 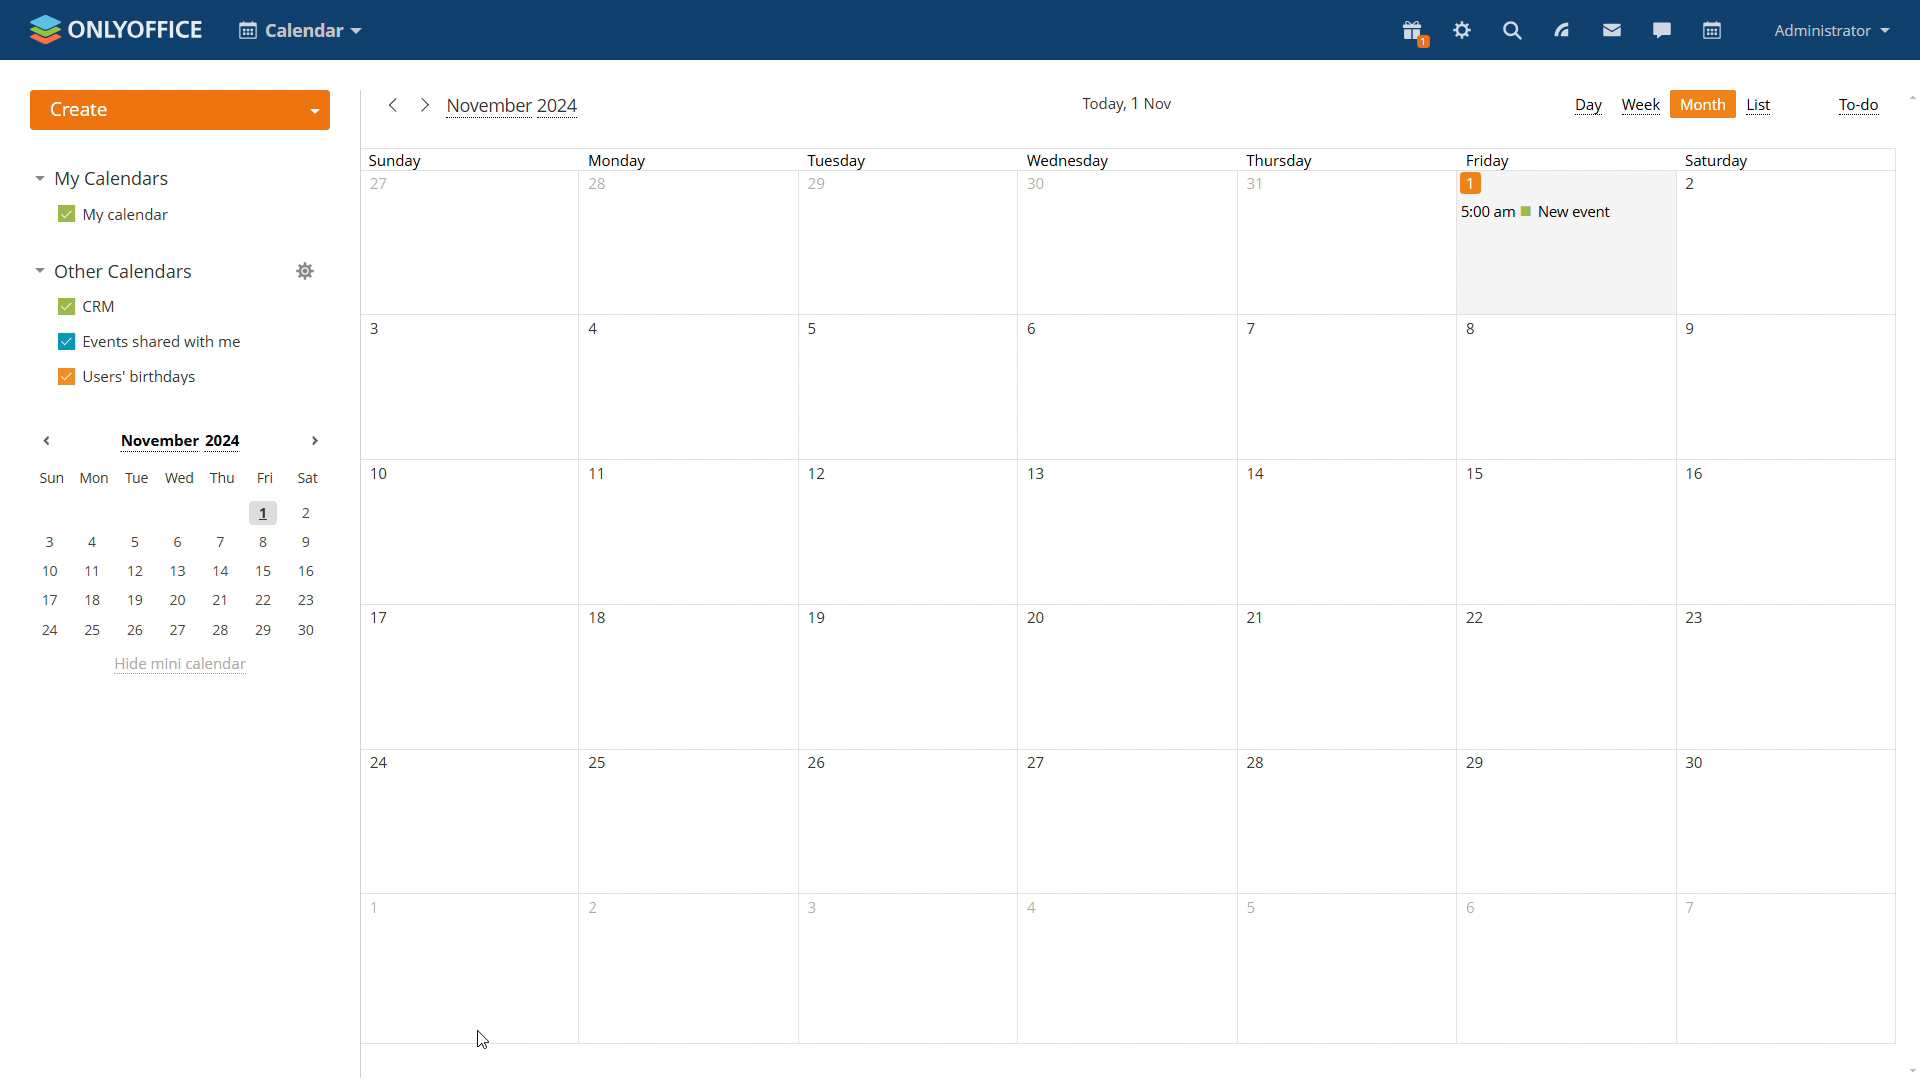 I want to click on Thursdays, so click(x=1338, y=596).